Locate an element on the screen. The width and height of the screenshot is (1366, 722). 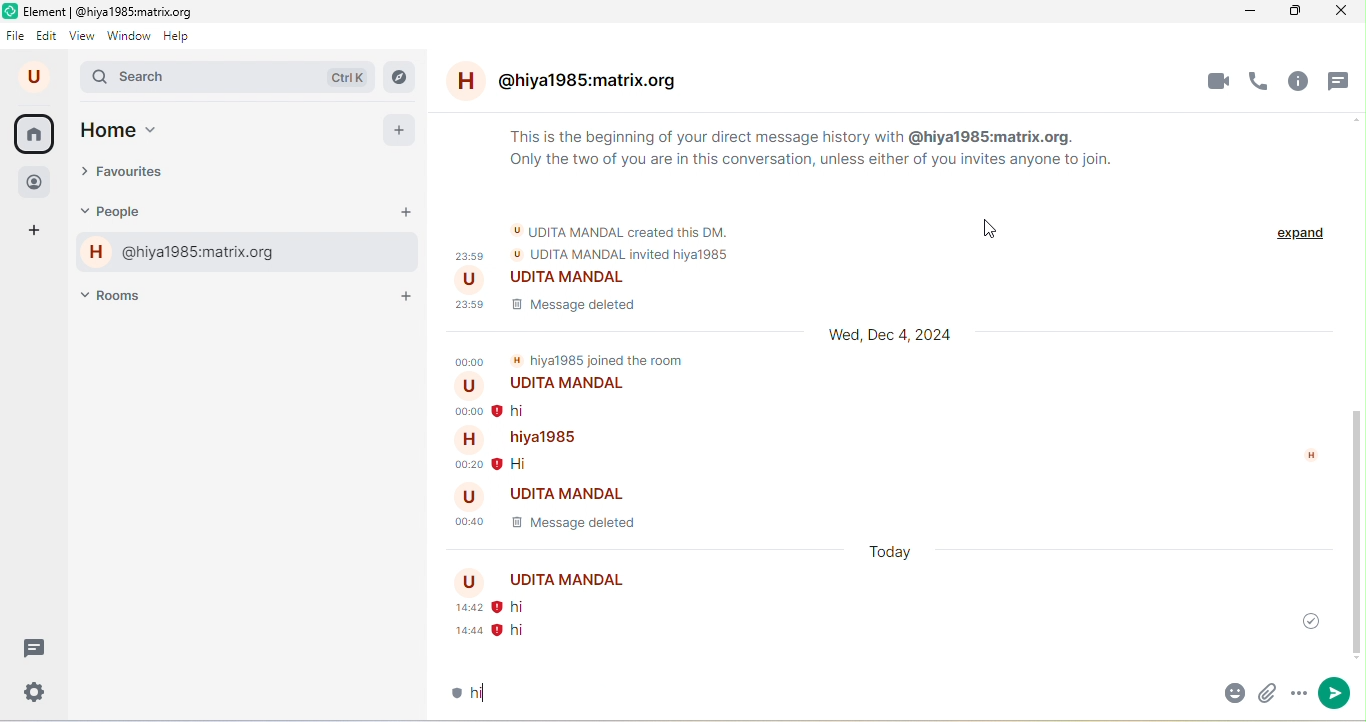
@hiya1985:matrix.org is located at coordinates (181, 254).